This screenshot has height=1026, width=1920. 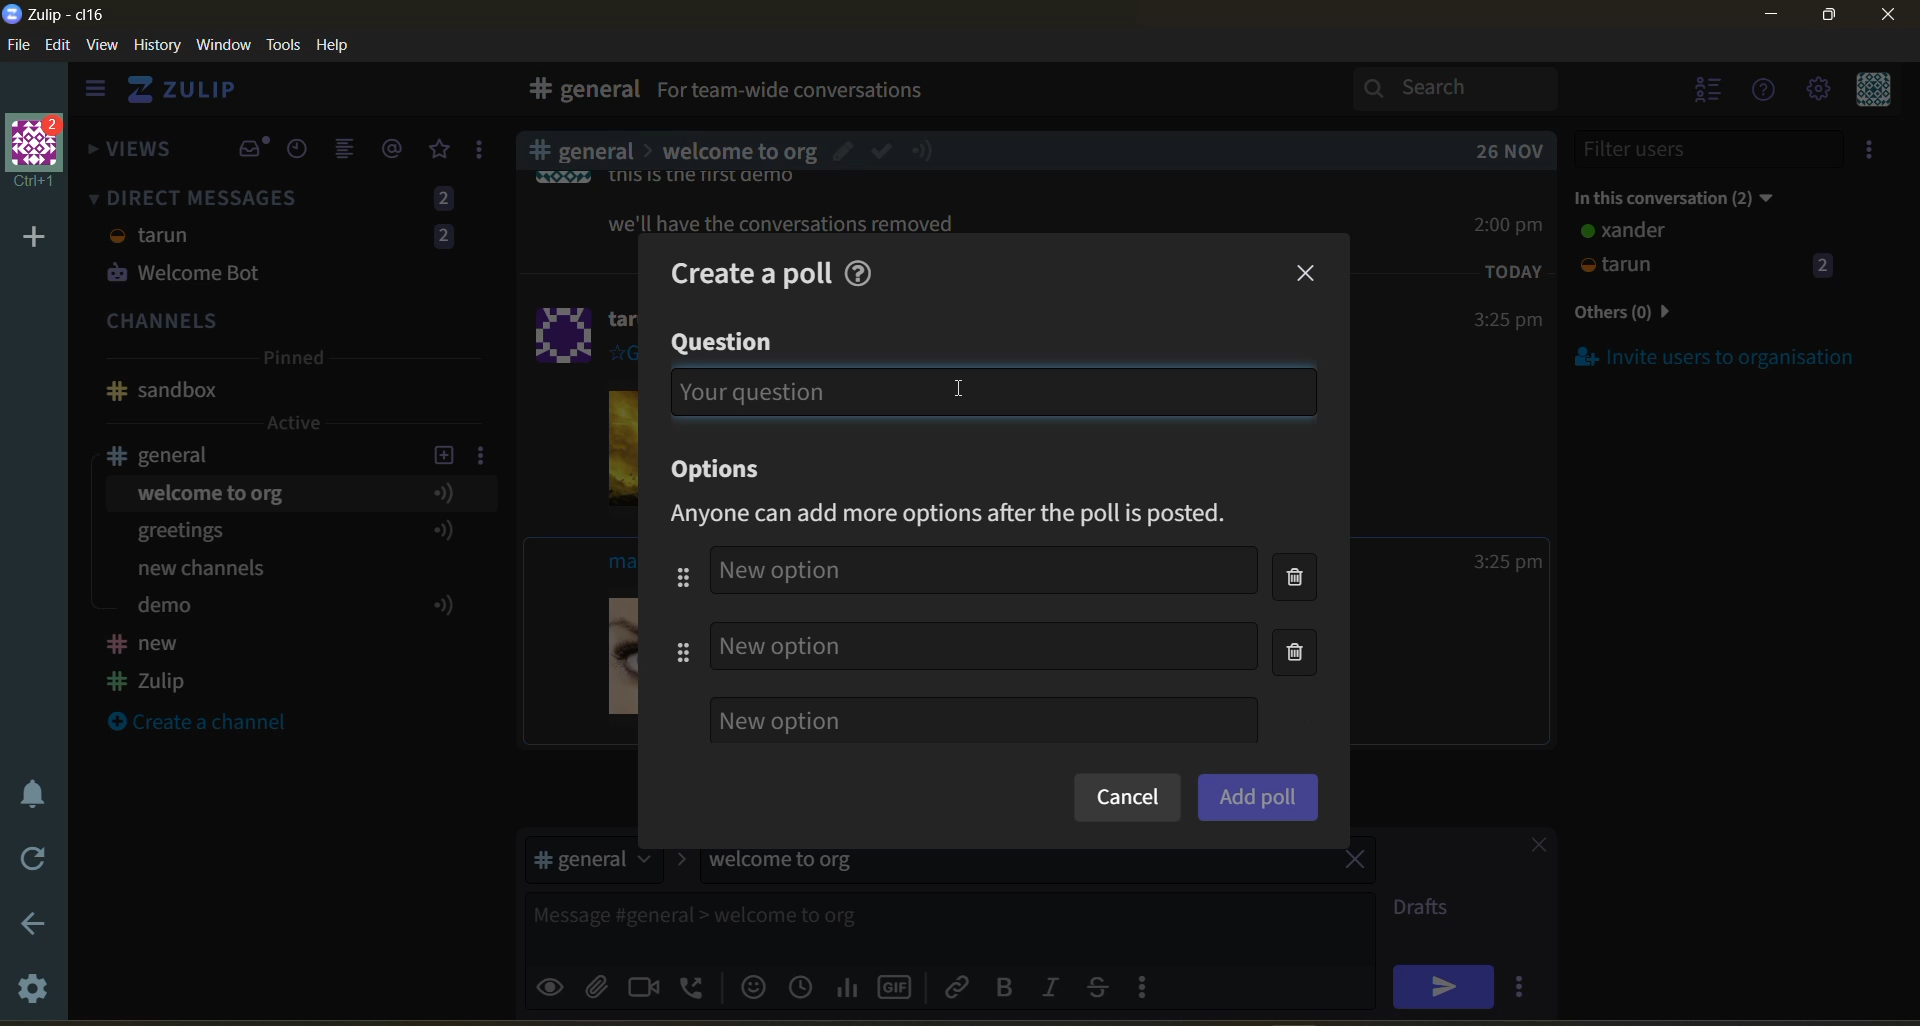 I want to click on help, so click(x=1162, y=94).